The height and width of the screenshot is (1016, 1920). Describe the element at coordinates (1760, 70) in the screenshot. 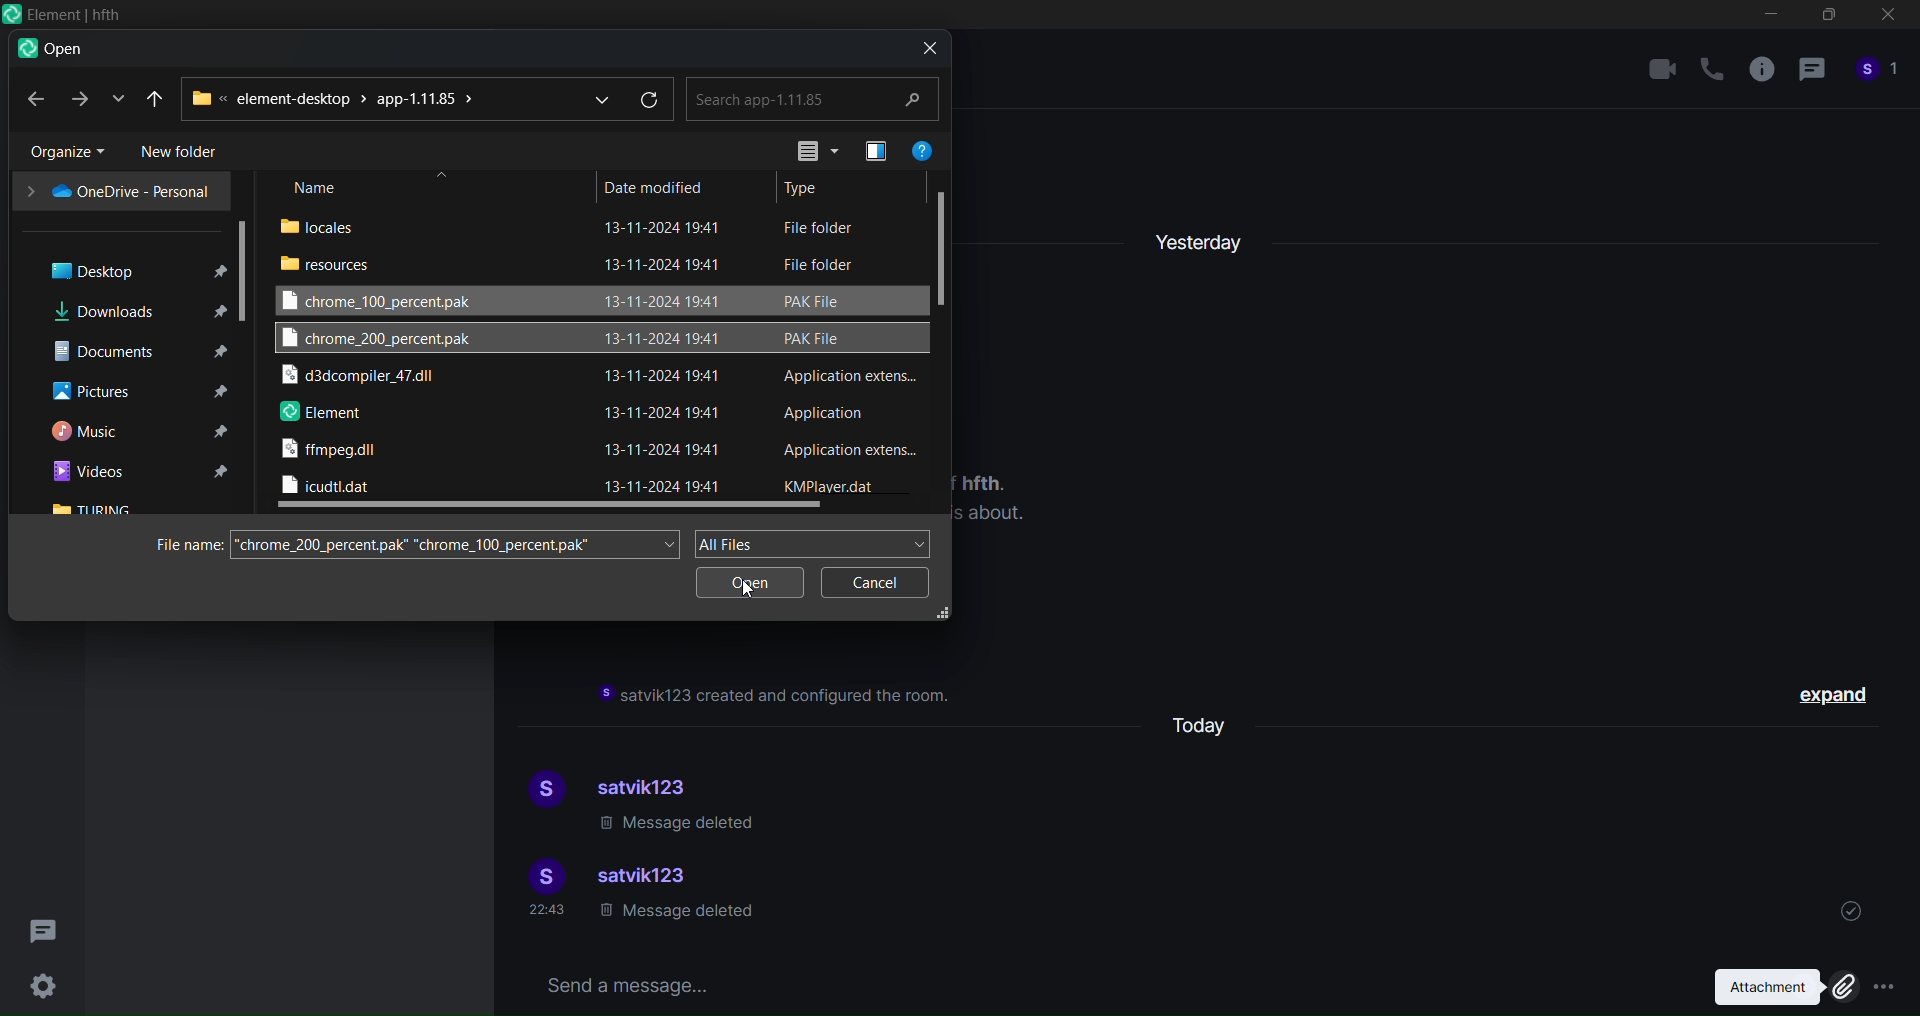

I see `room info` at that location.